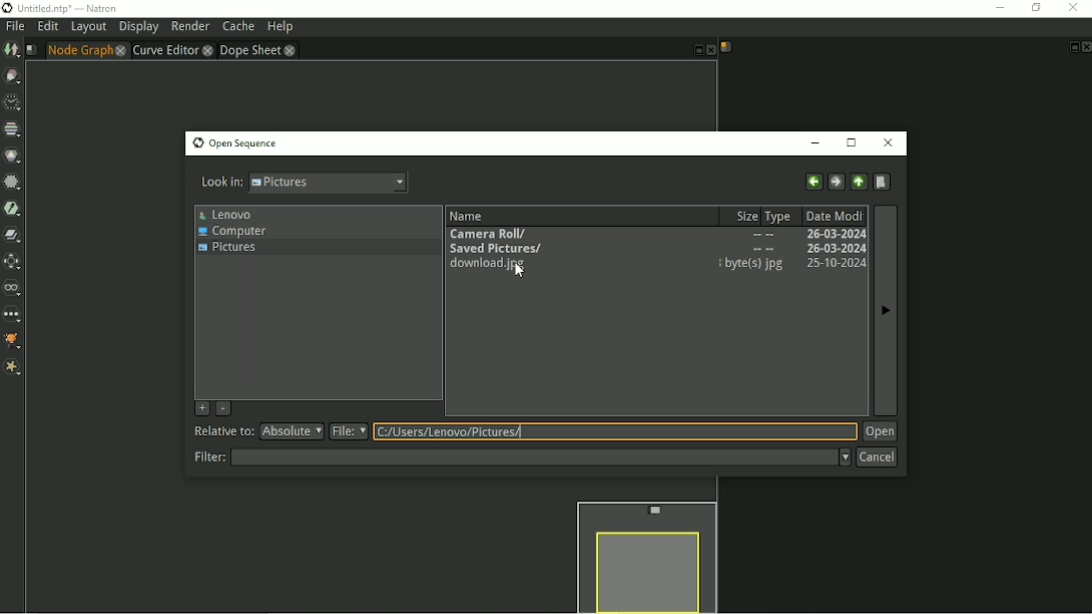  Describe the element at coordinates (525, 271) in the screenshot. I see `Cursor` at that location.